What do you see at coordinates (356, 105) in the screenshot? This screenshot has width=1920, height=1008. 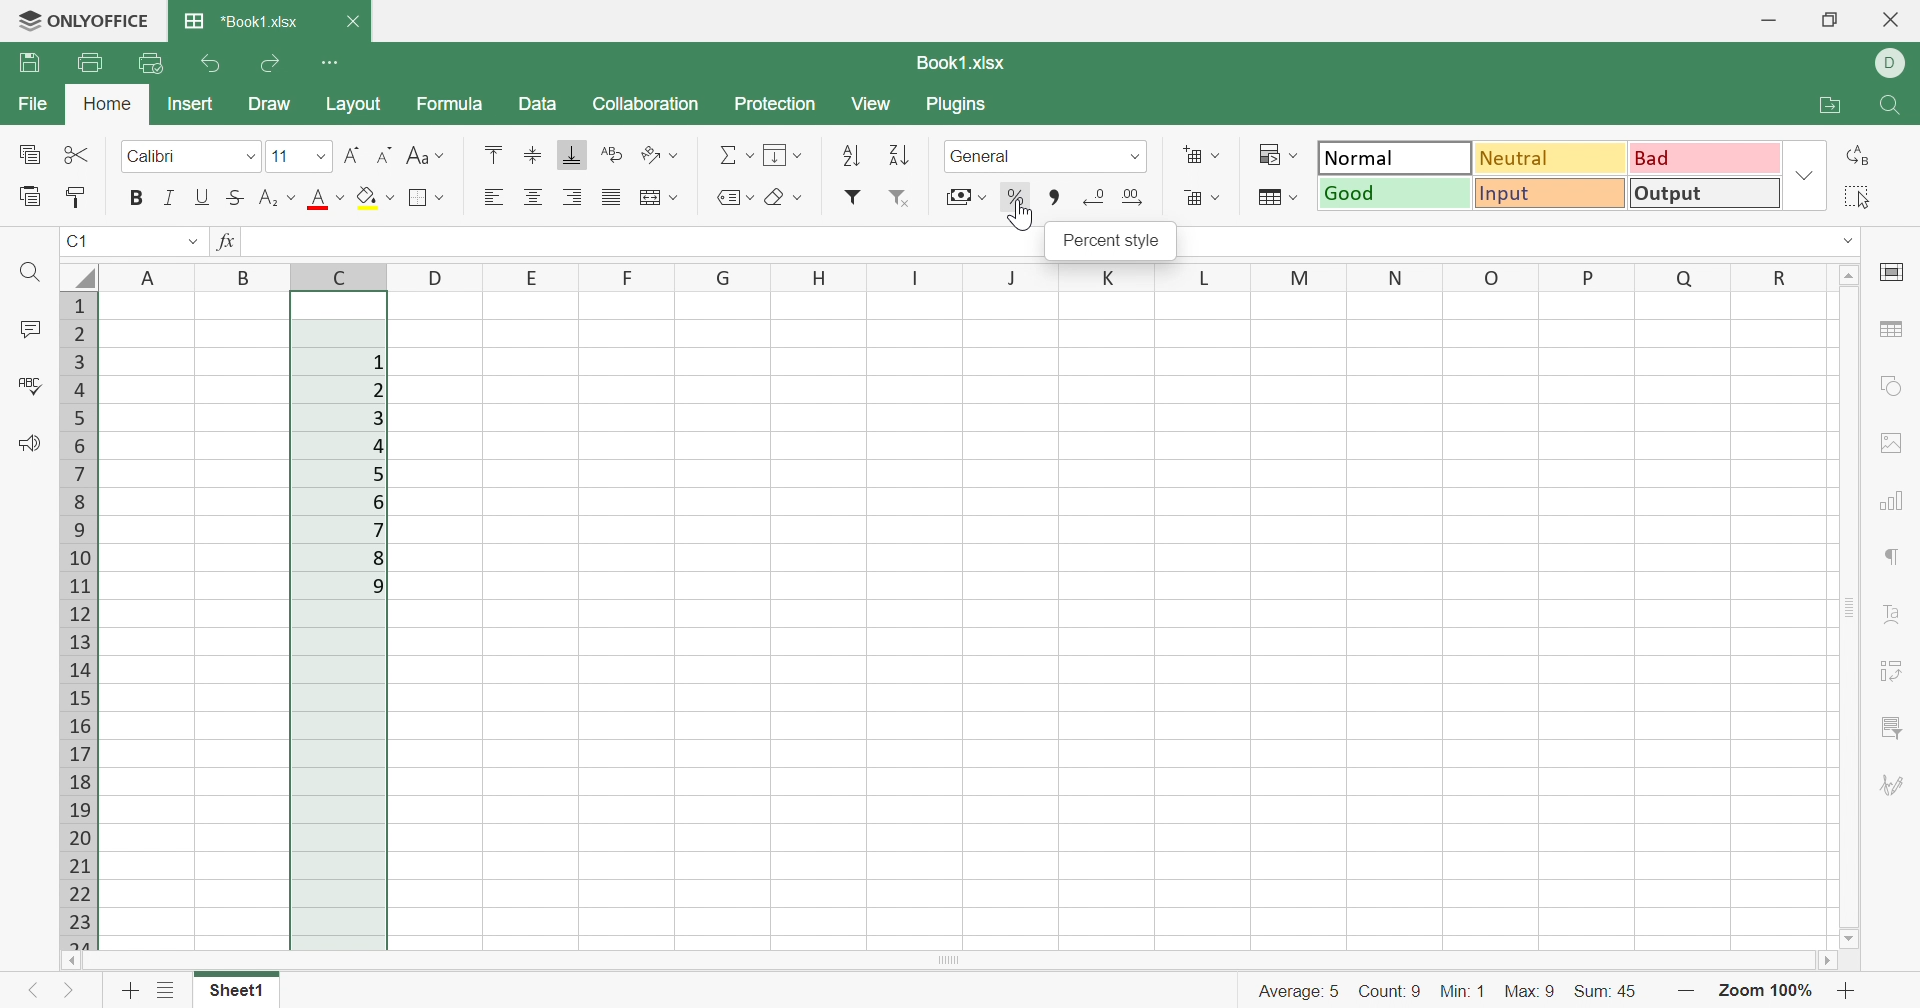 I see `Layout` at bounding box center [356, 105].